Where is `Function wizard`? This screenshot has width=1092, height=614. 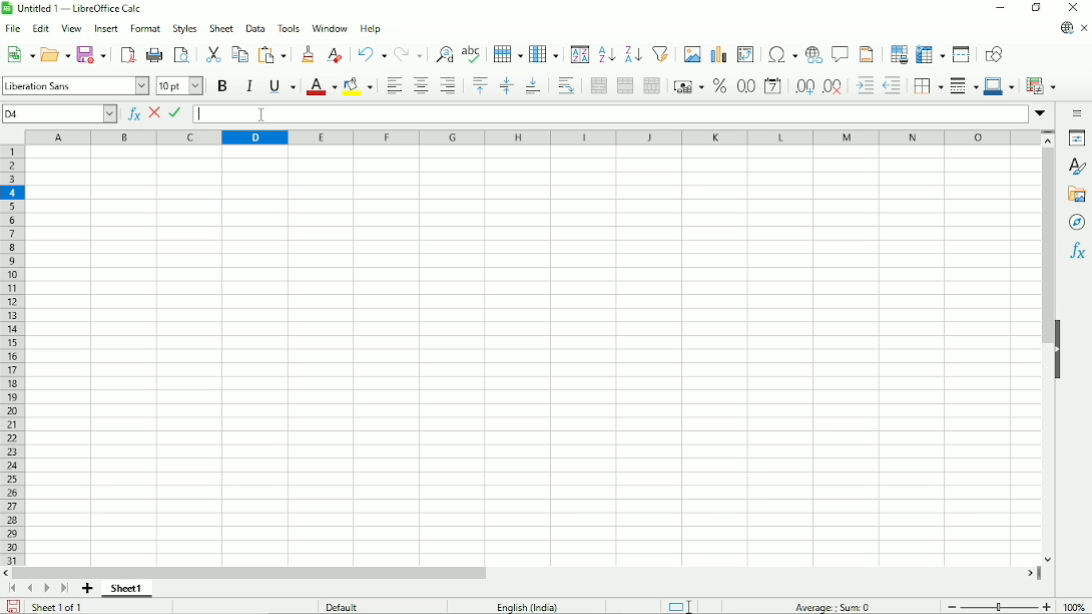
Function wizard is located at coordinates (132, 113).